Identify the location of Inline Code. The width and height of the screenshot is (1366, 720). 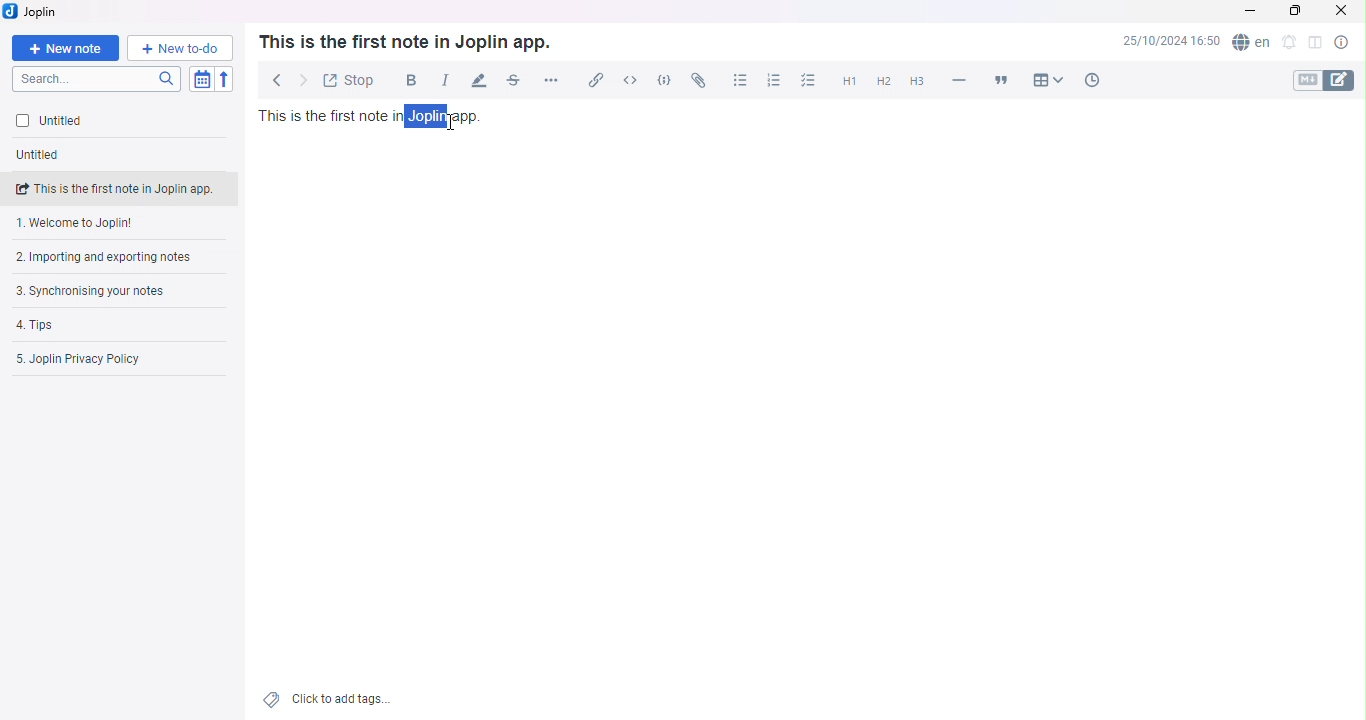
(628, 80).